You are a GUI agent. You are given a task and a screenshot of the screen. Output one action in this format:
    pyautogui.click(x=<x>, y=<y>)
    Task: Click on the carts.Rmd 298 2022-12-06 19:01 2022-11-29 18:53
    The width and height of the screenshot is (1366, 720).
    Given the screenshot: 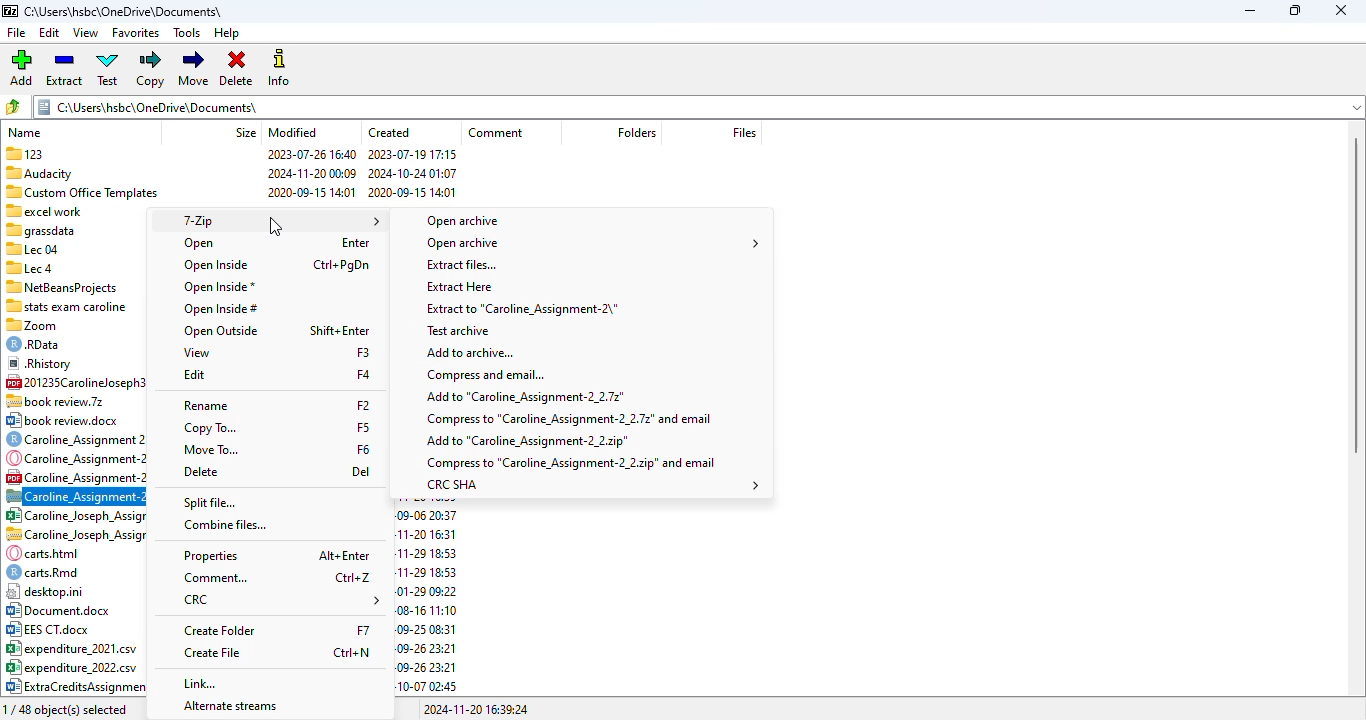 What is the action you would take?
    pyautogui.click(x=73, y=572)
    